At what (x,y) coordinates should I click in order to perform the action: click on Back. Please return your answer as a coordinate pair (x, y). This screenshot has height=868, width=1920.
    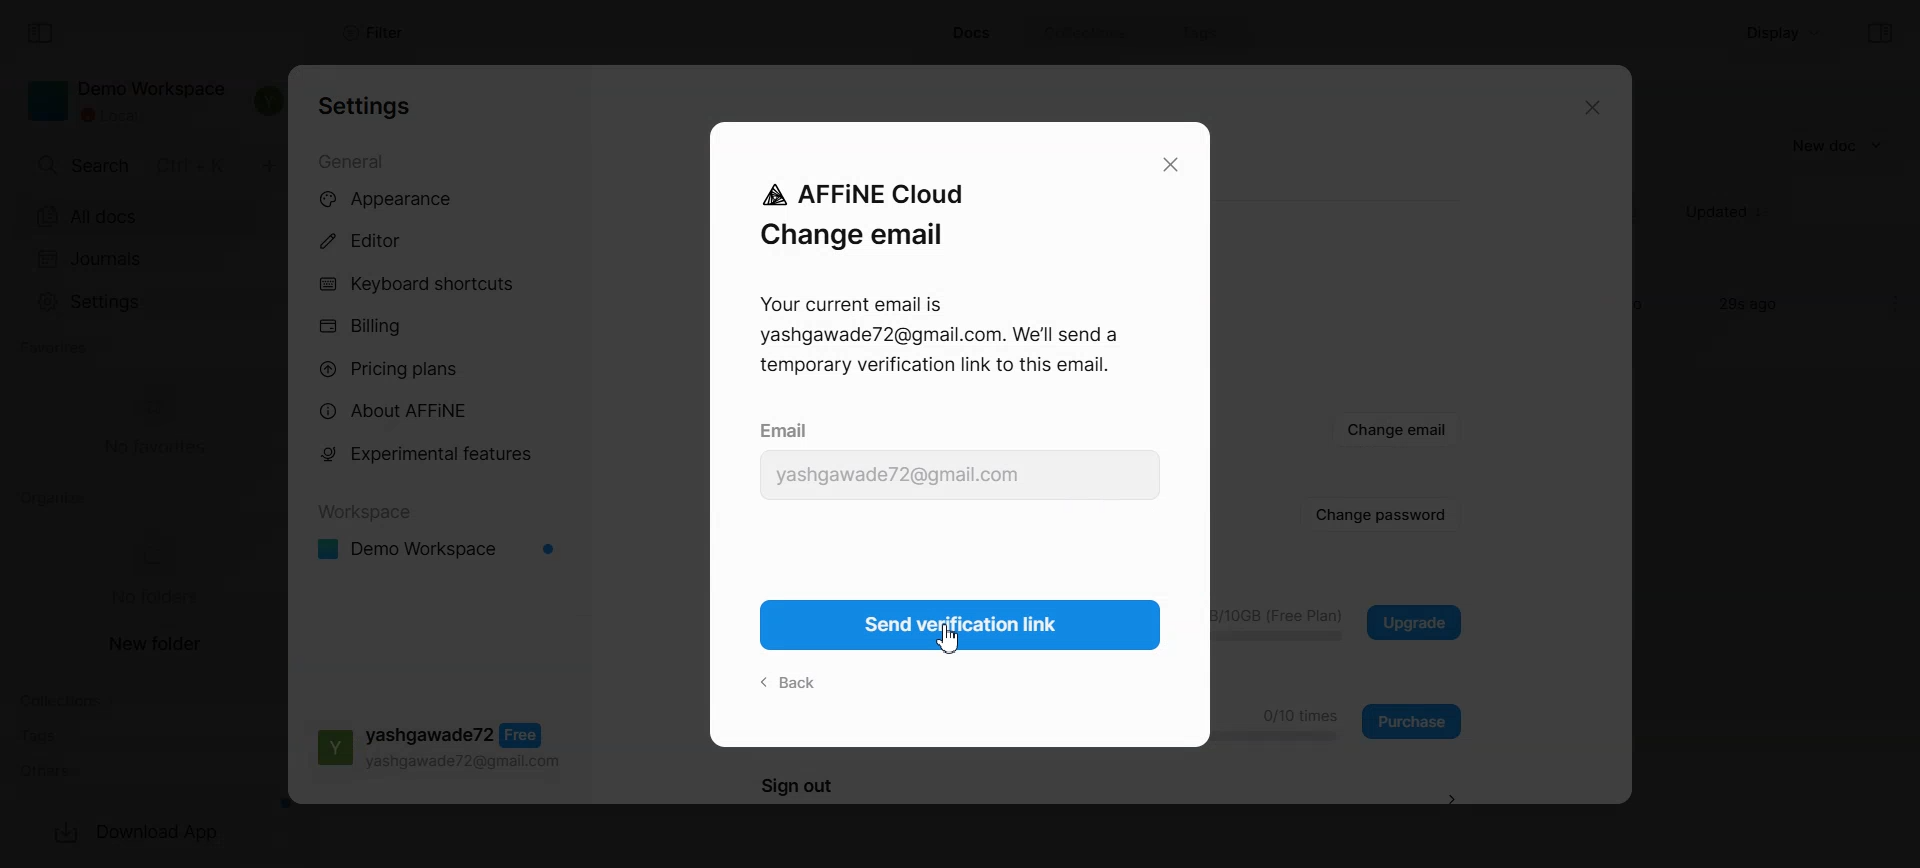
    Looking at the image, I should click on (791, 682).